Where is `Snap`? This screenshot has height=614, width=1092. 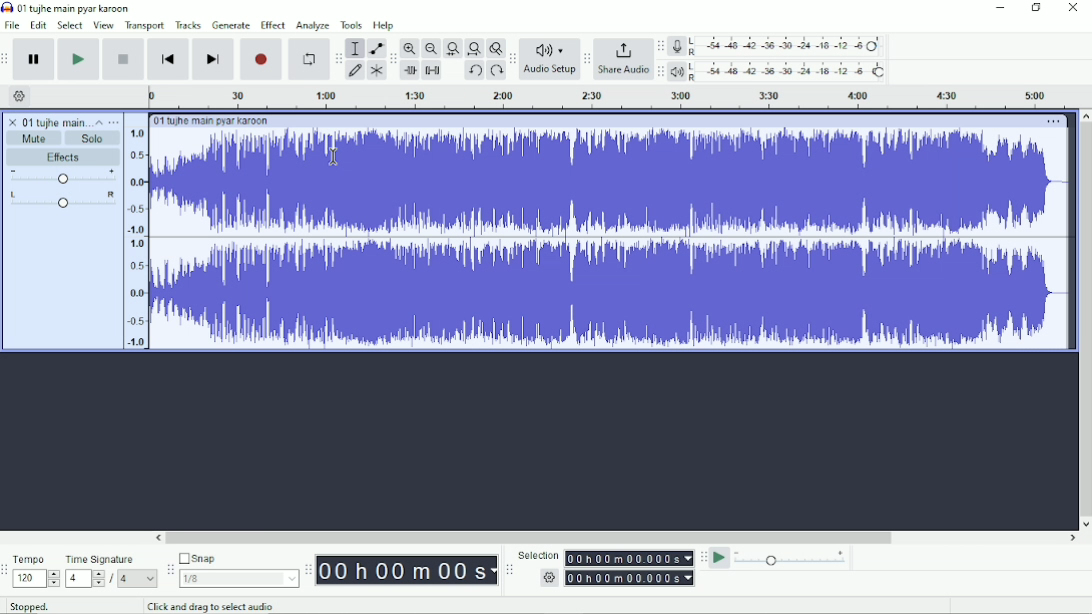 Snap is located at coordinates (238, 569).